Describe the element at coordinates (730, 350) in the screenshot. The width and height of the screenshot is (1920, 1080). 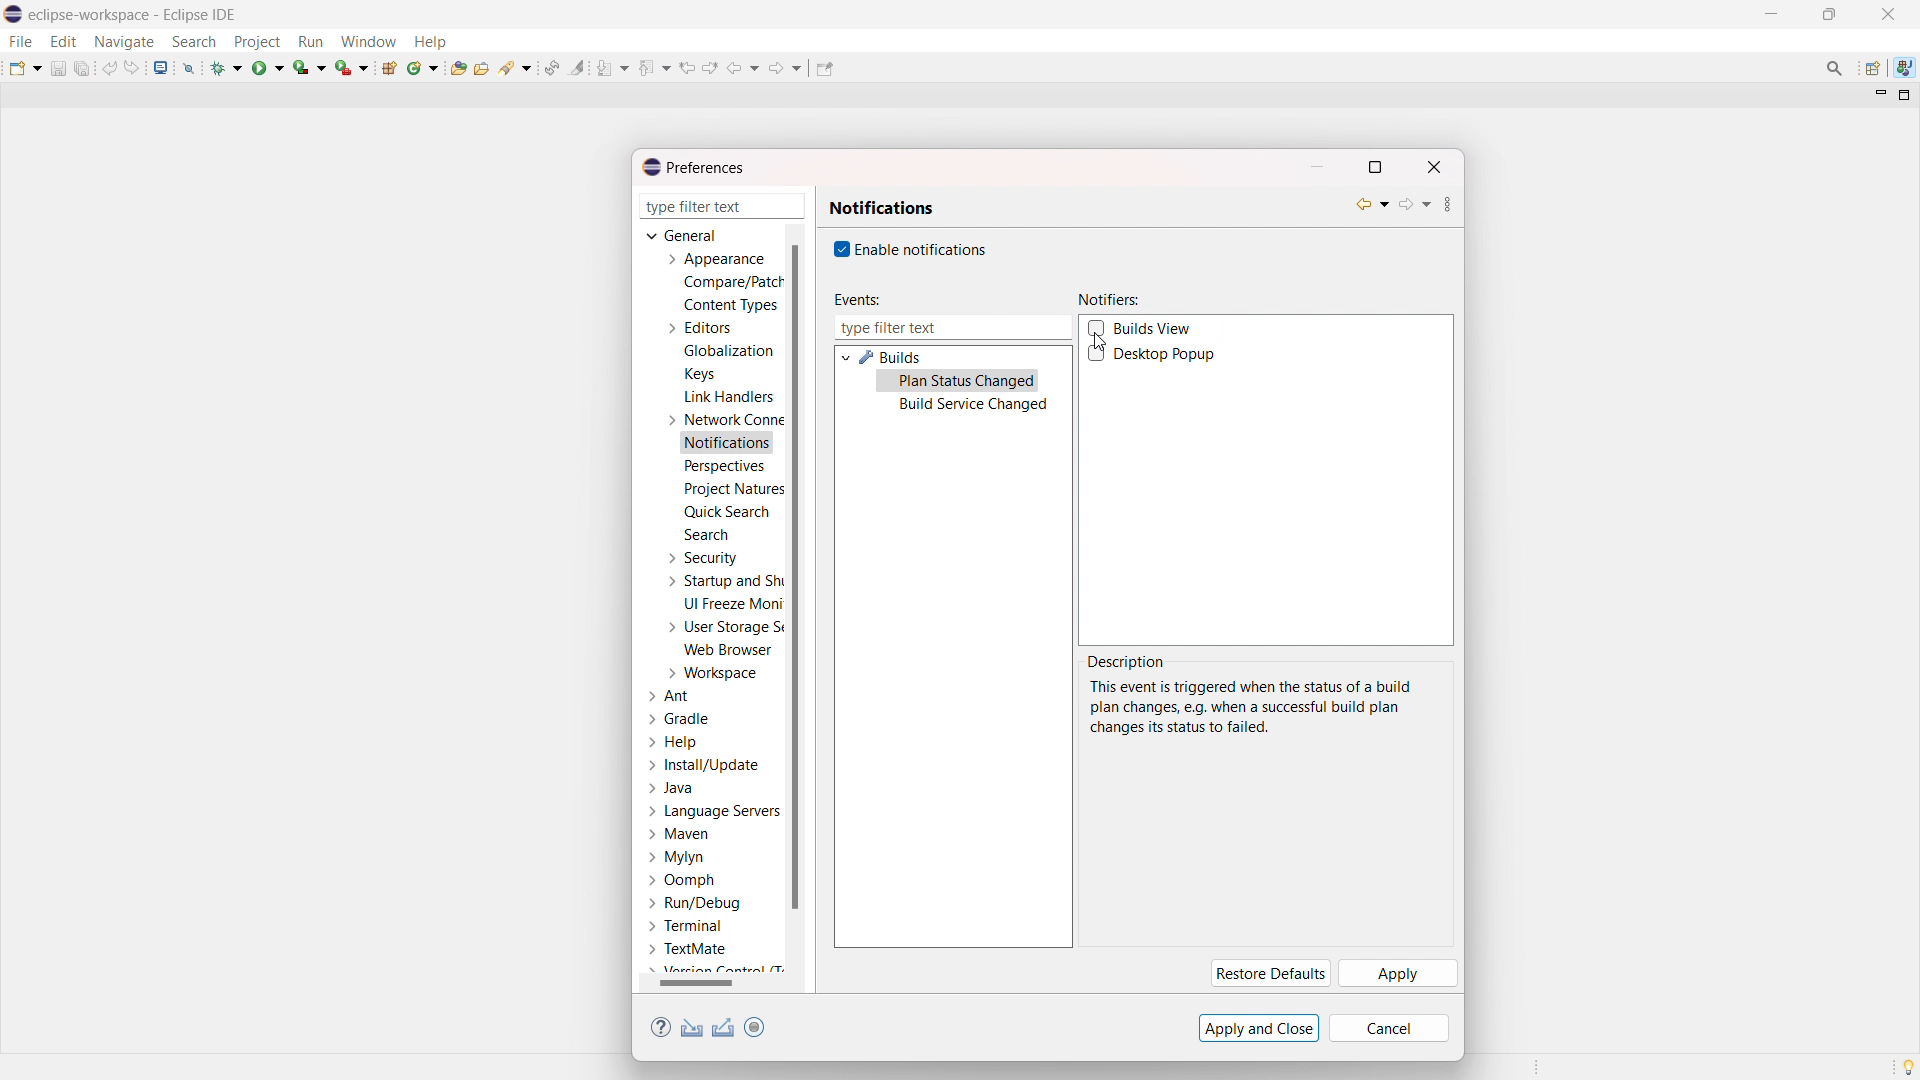
I see `globalization` at that location.